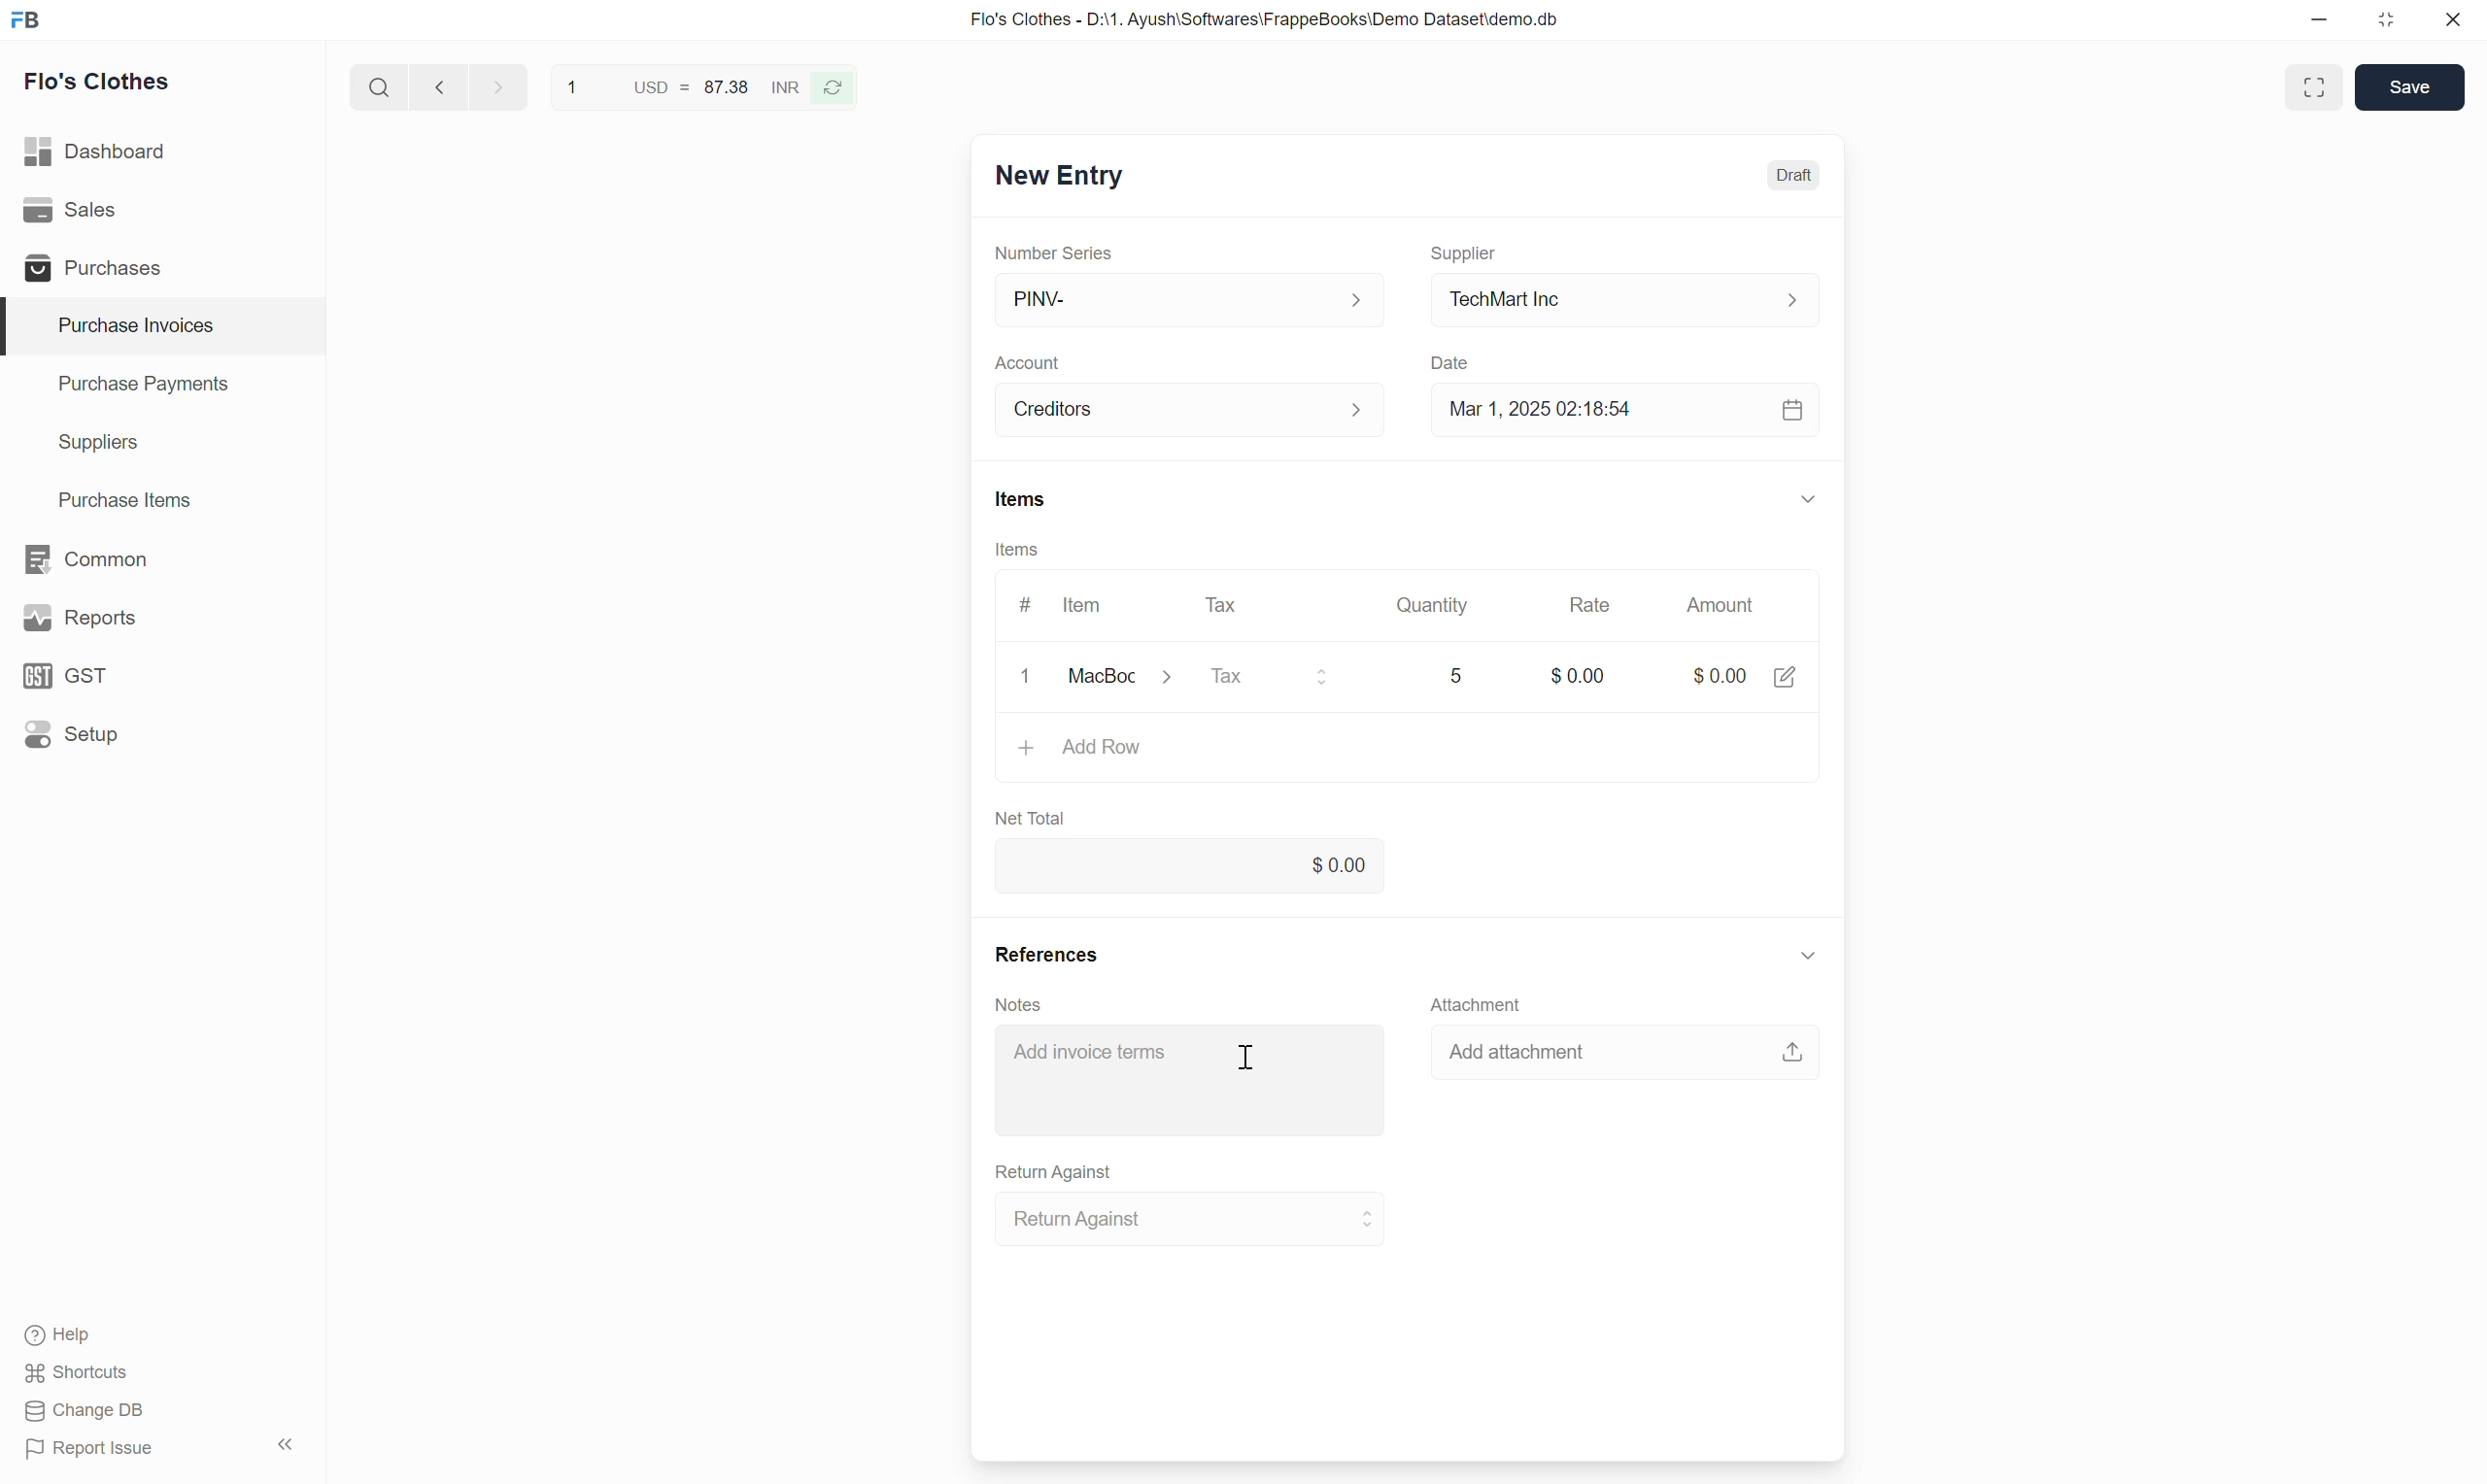 Image resolution: width=2487 pixels, height=1484 pixels. I want to click on Collapse, so click(1808, 498).